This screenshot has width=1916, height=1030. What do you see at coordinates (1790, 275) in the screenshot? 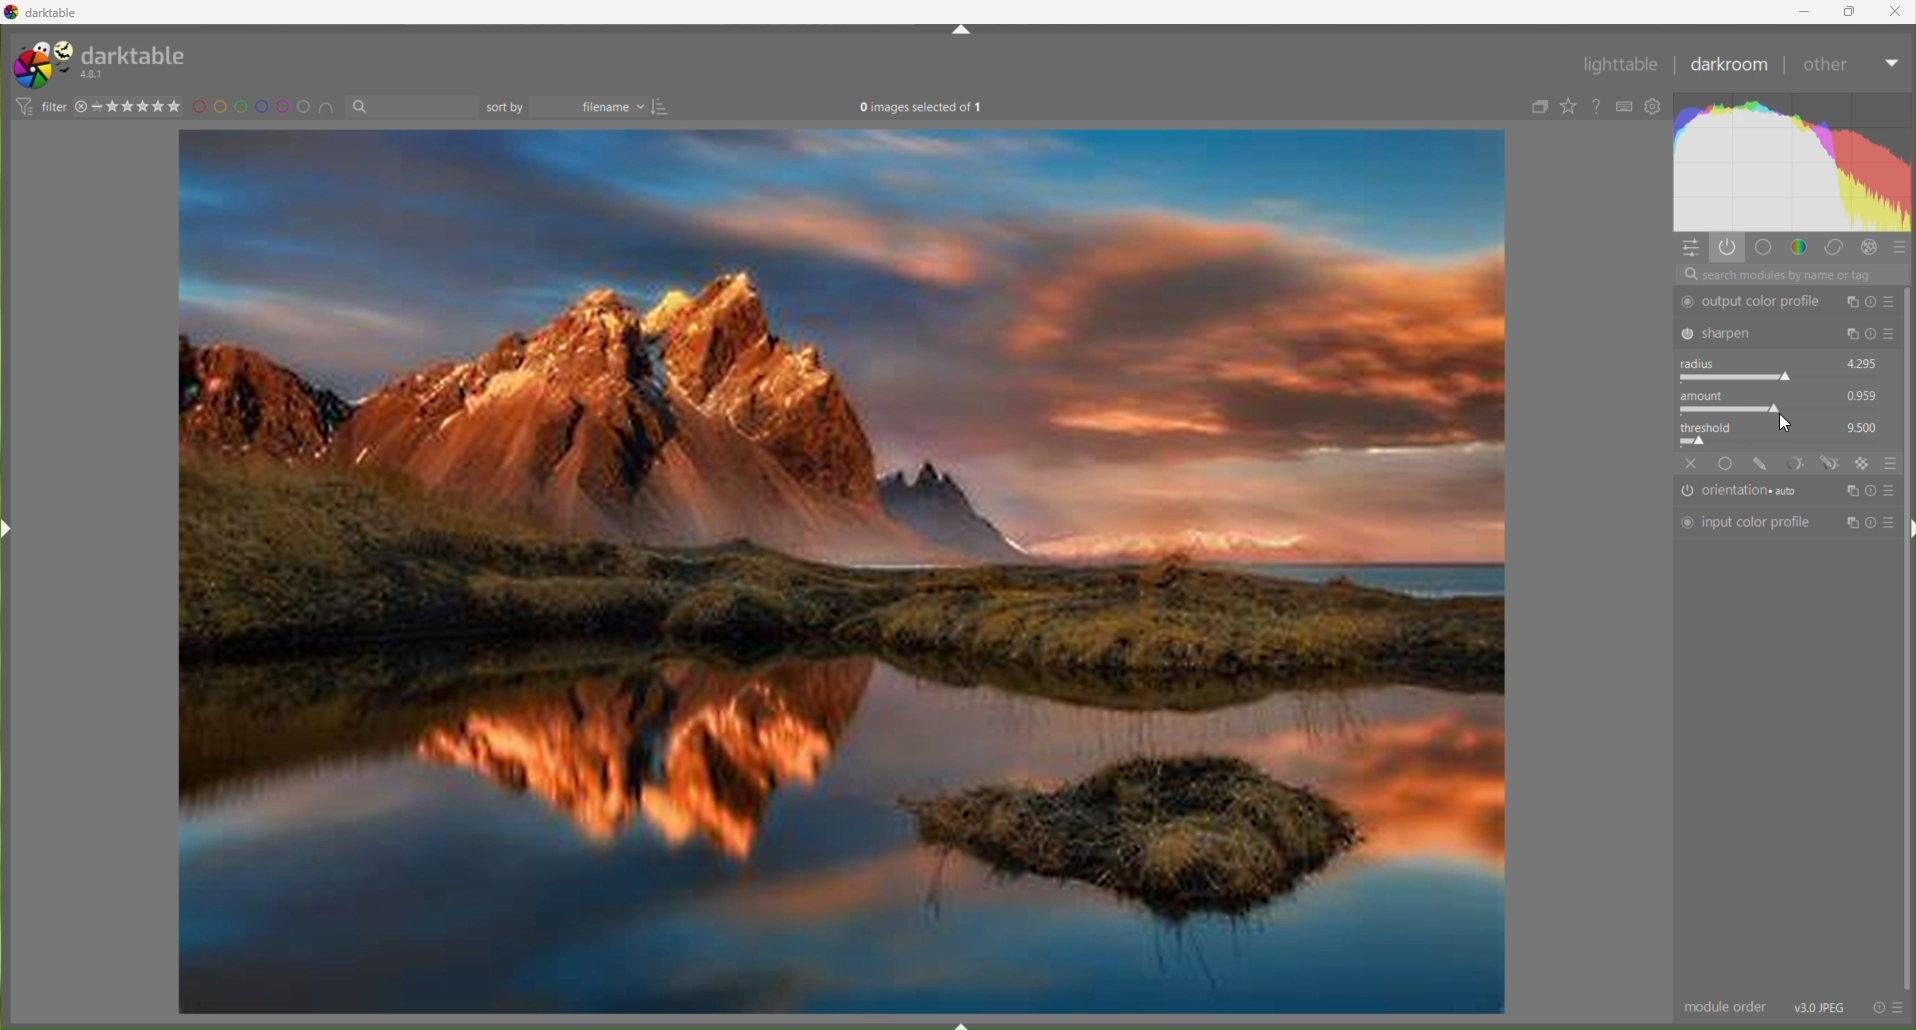
I see `search` at bounding box center [1790, 275].